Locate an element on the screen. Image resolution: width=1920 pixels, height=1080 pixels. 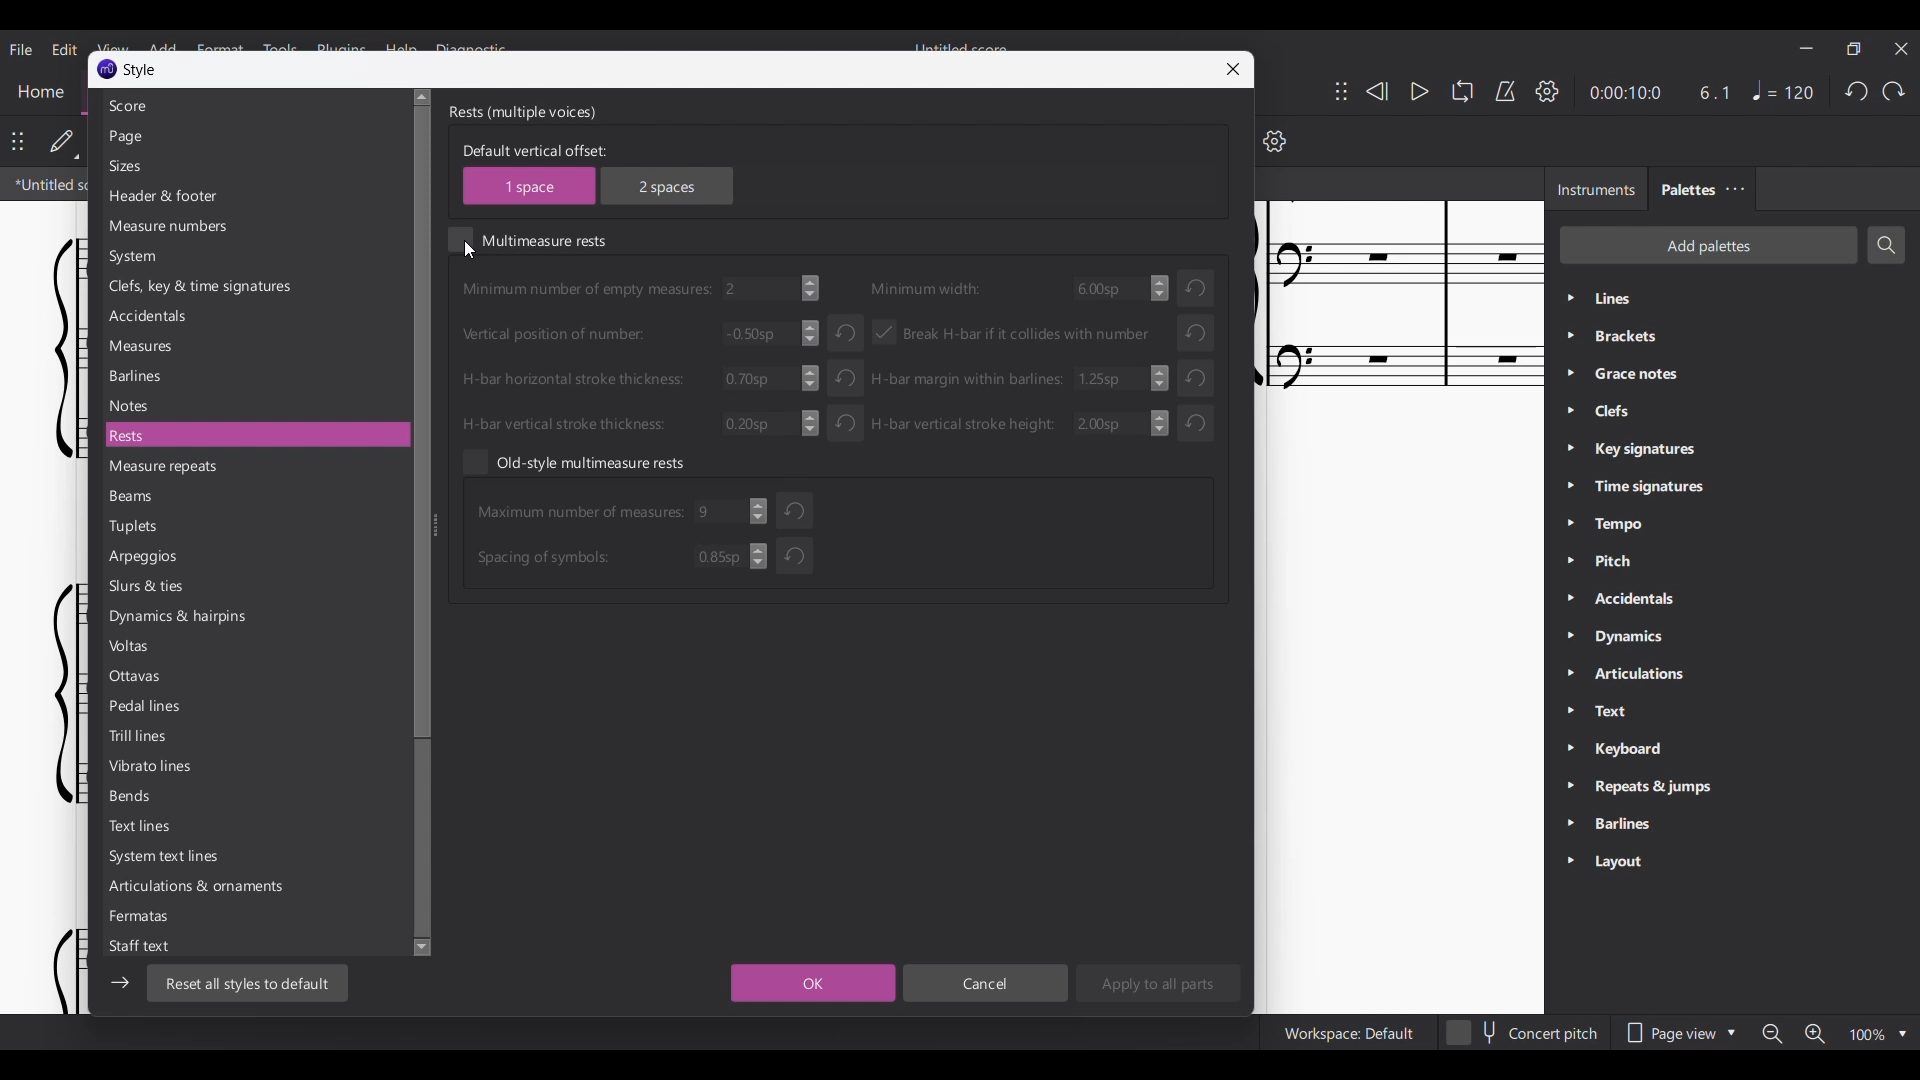
Toggle for break H-bar if it collides with number is located at coordinates (1008, 331).